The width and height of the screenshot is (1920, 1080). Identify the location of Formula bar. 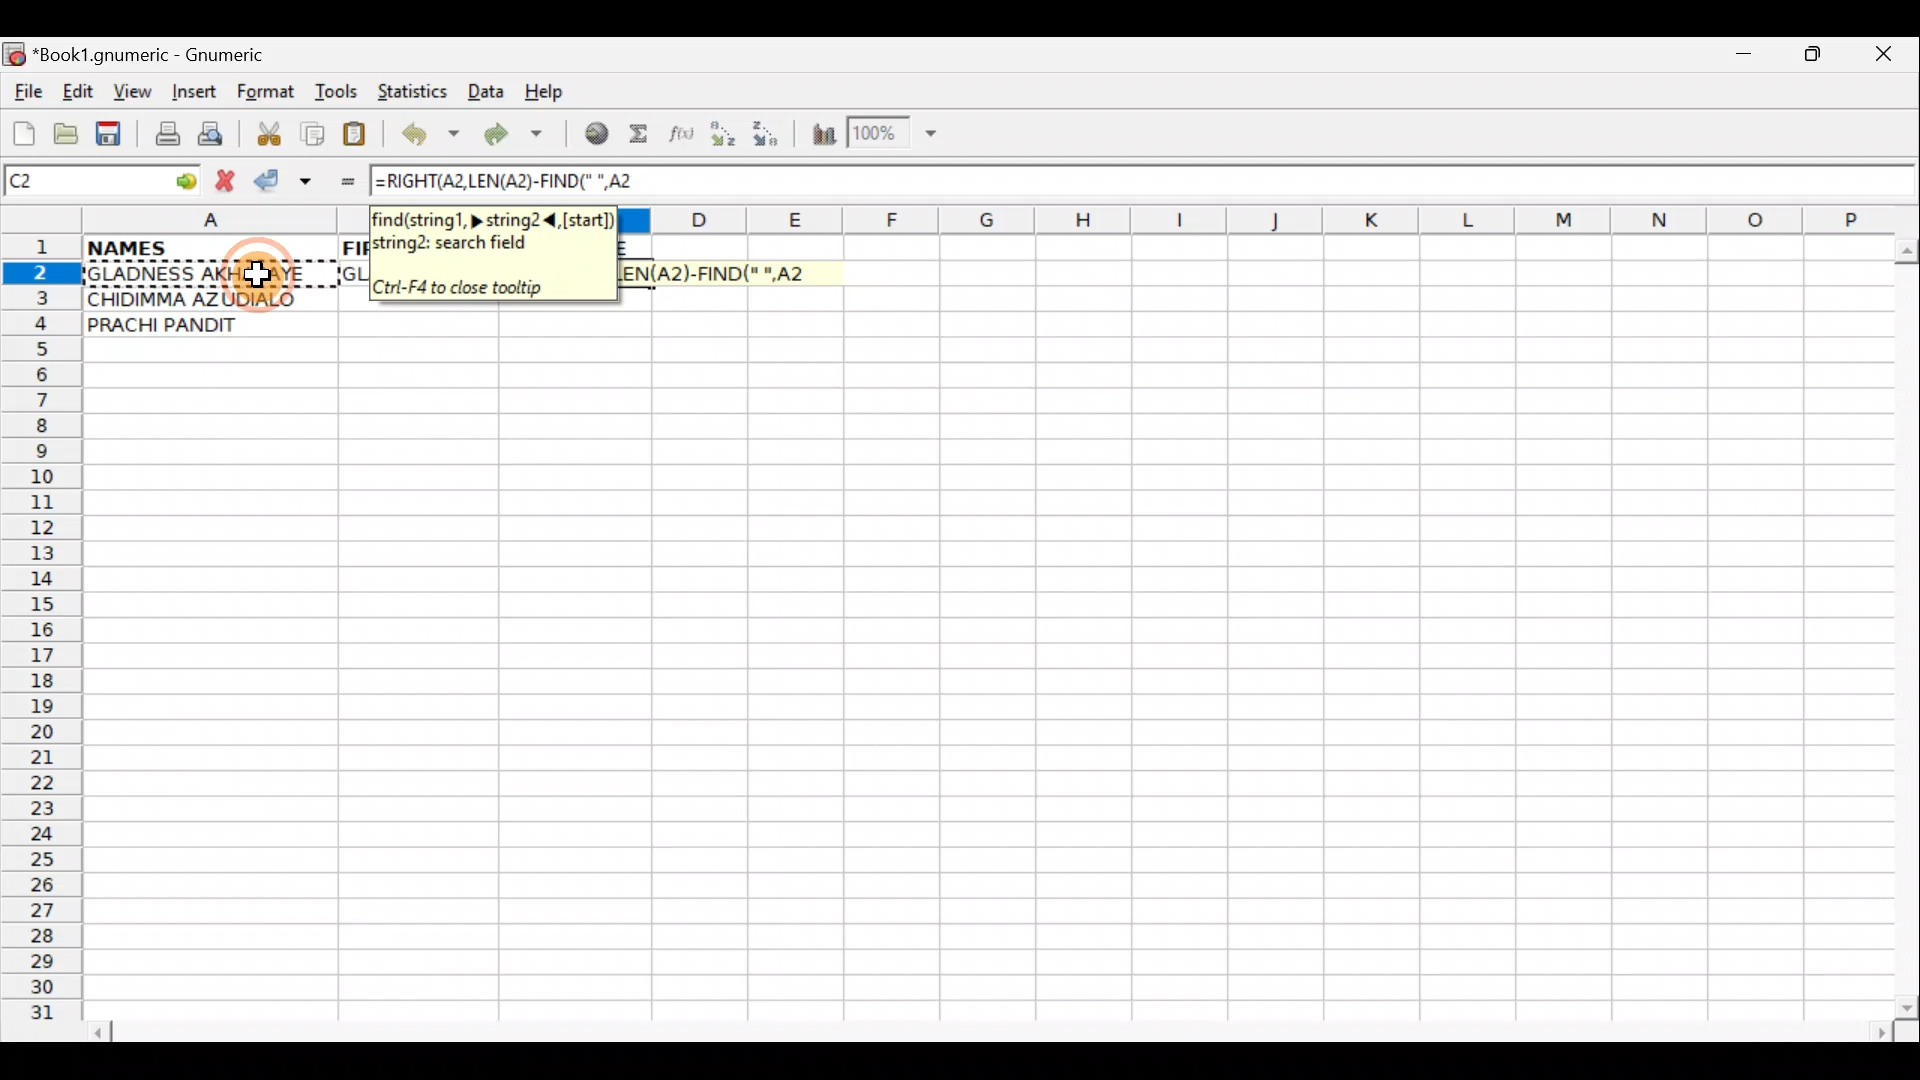
(1292, 181).